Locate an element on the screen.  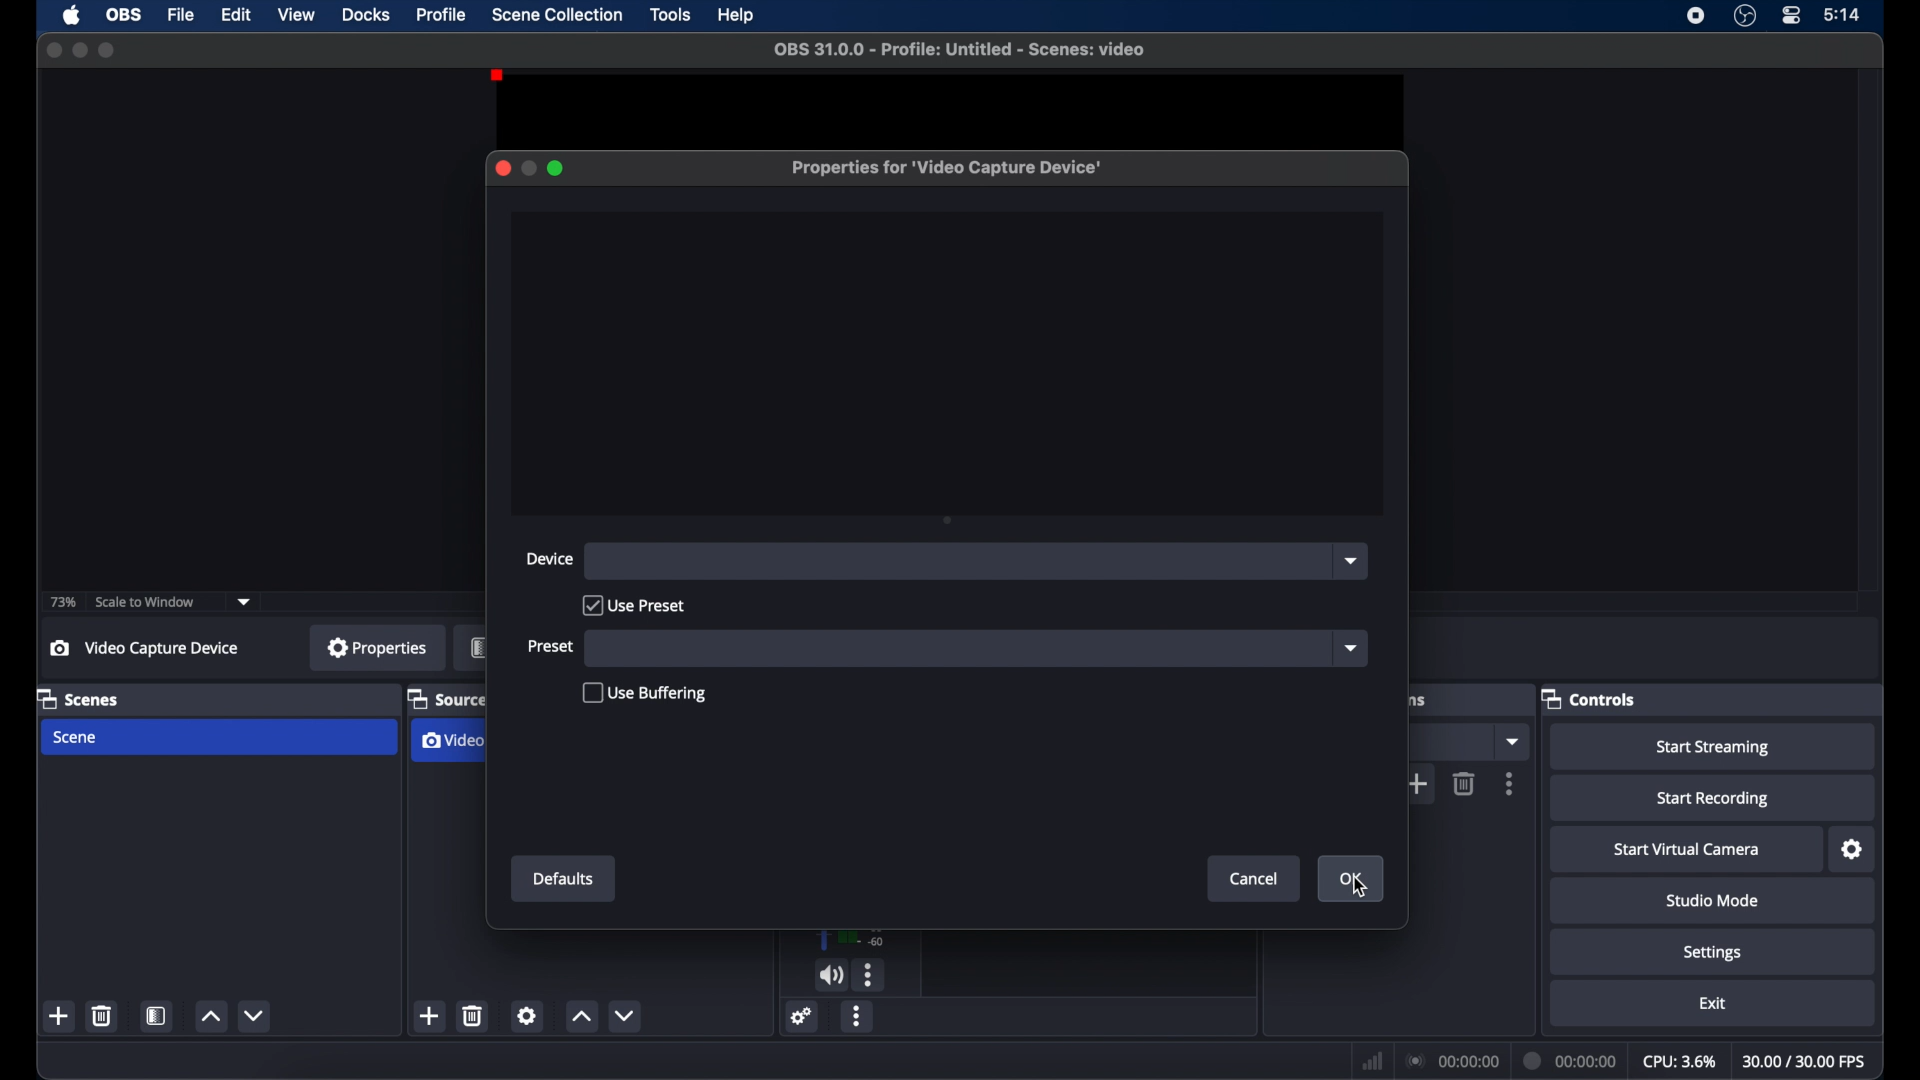
file is located at coordinates (180, 14).